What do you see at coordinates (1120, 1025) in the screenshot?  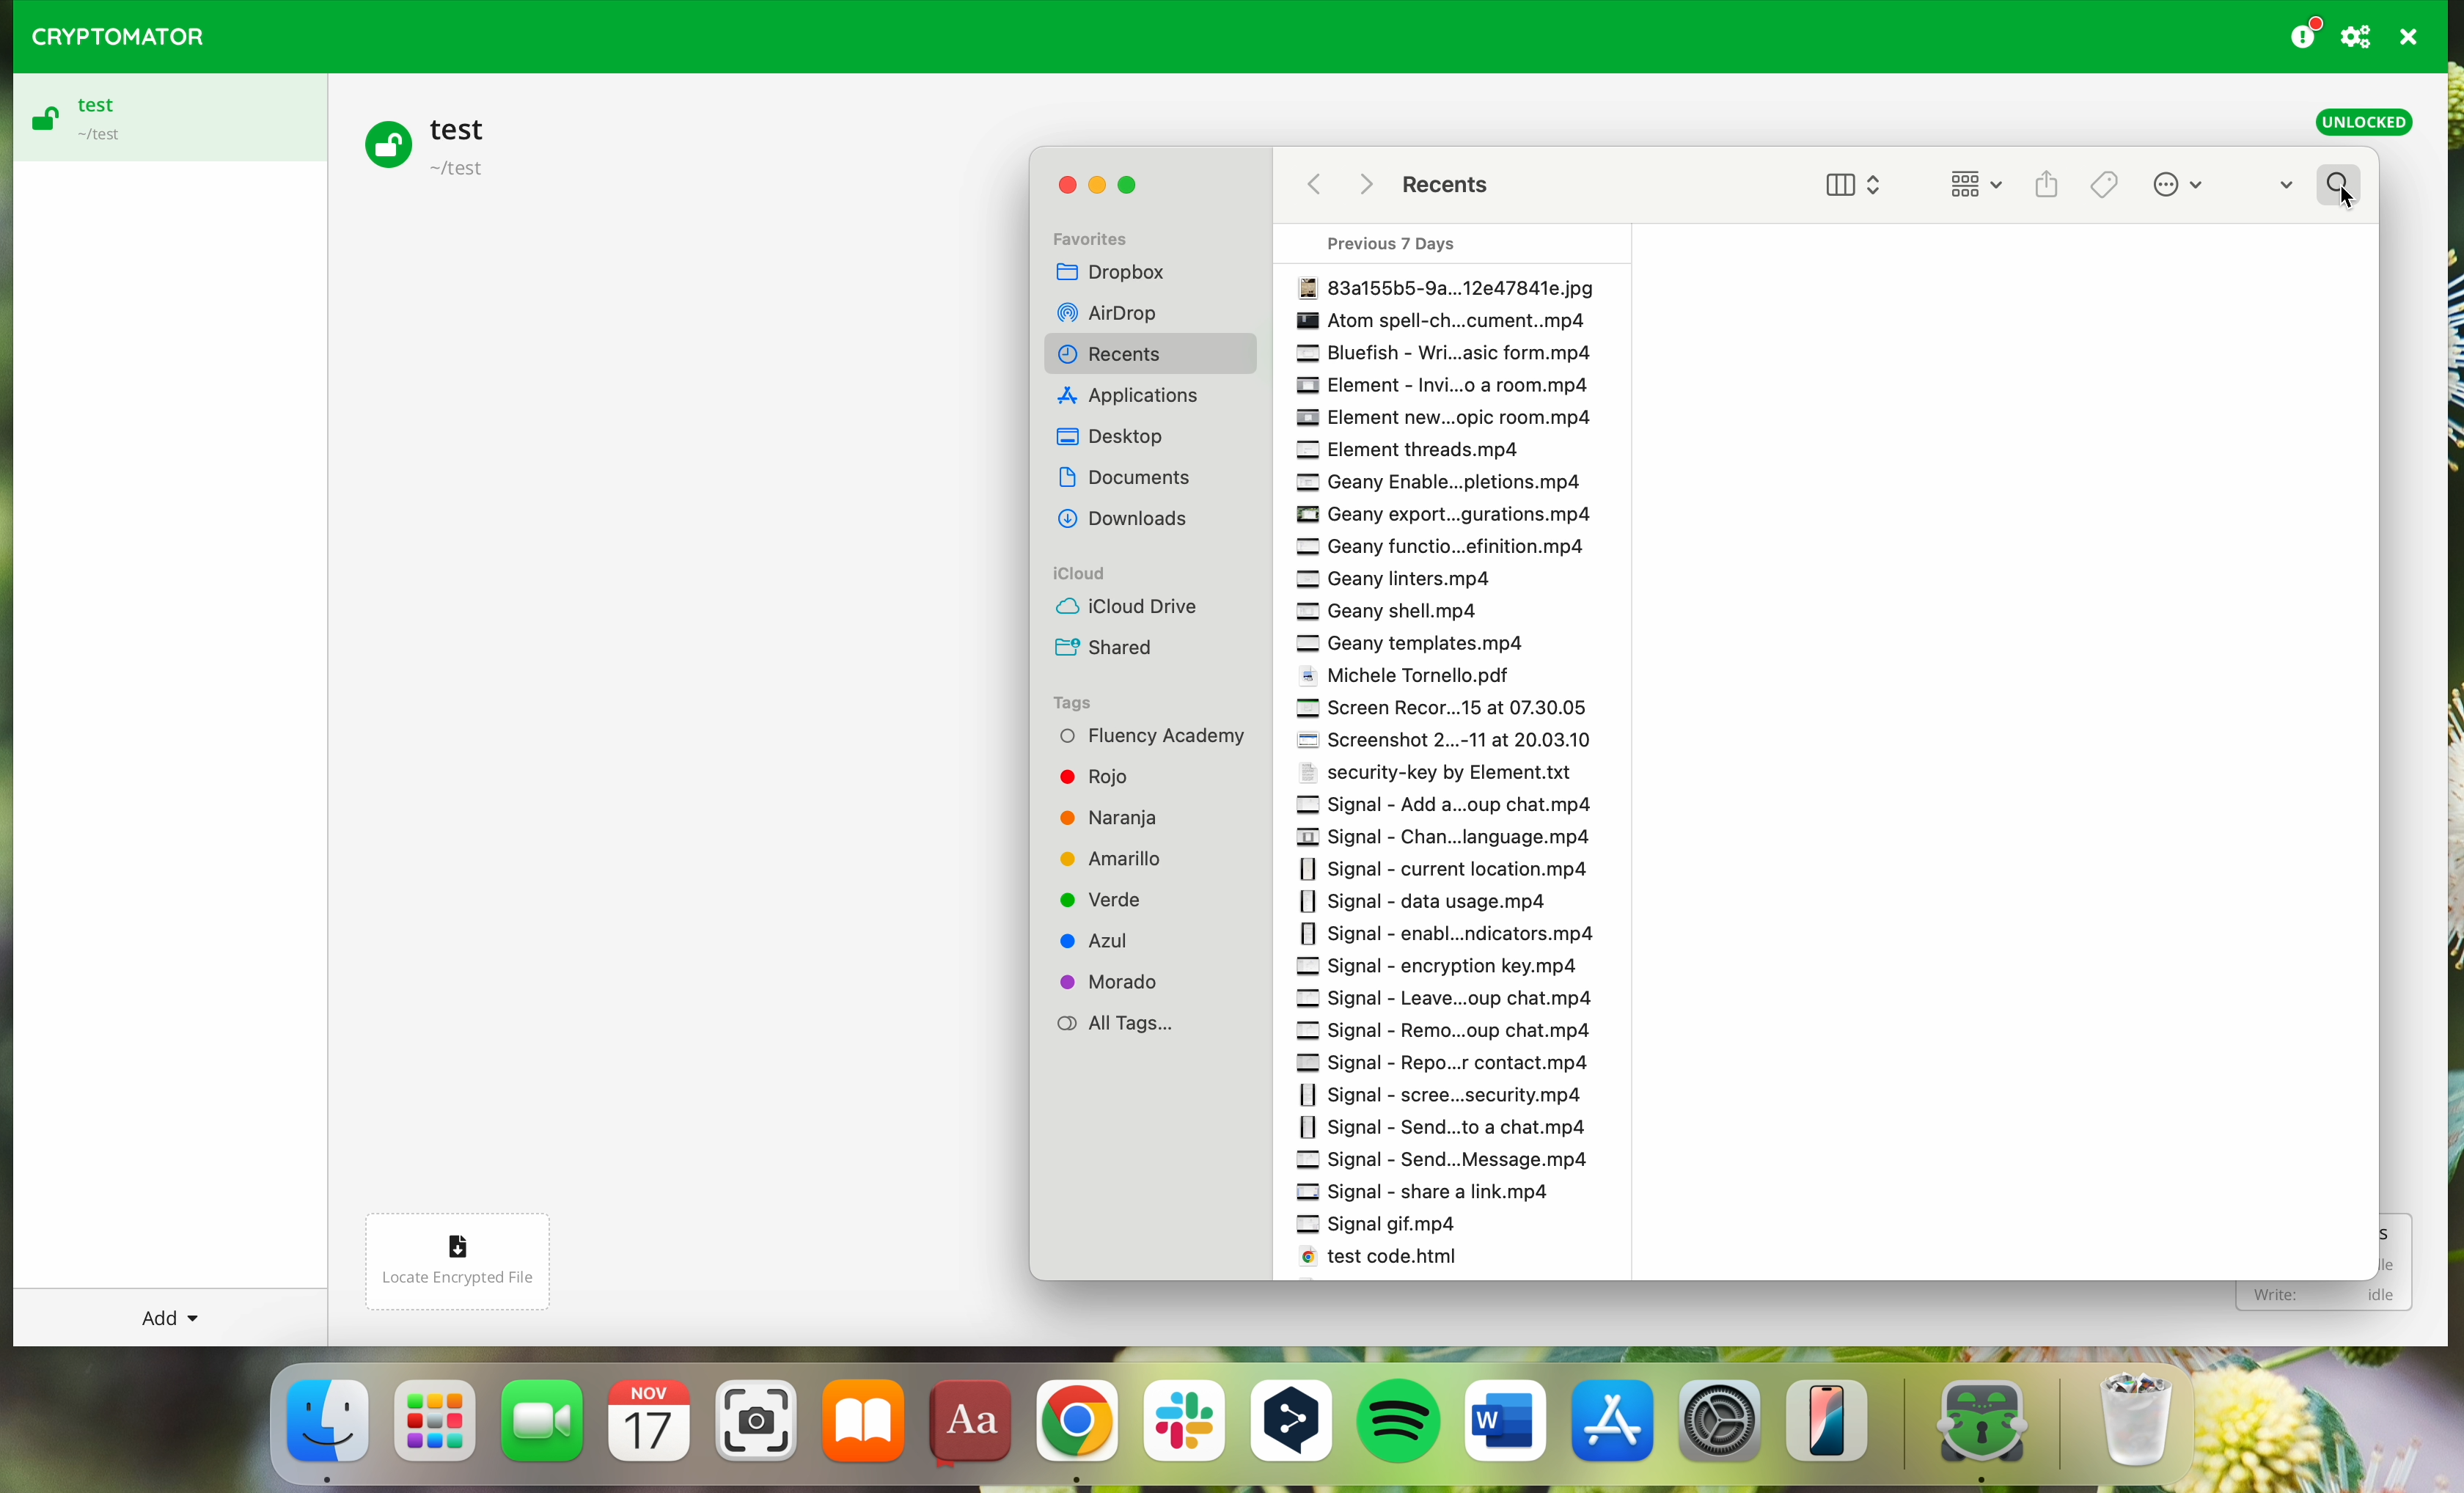 I see `All Tags` at bounding box center [1120, 1025].